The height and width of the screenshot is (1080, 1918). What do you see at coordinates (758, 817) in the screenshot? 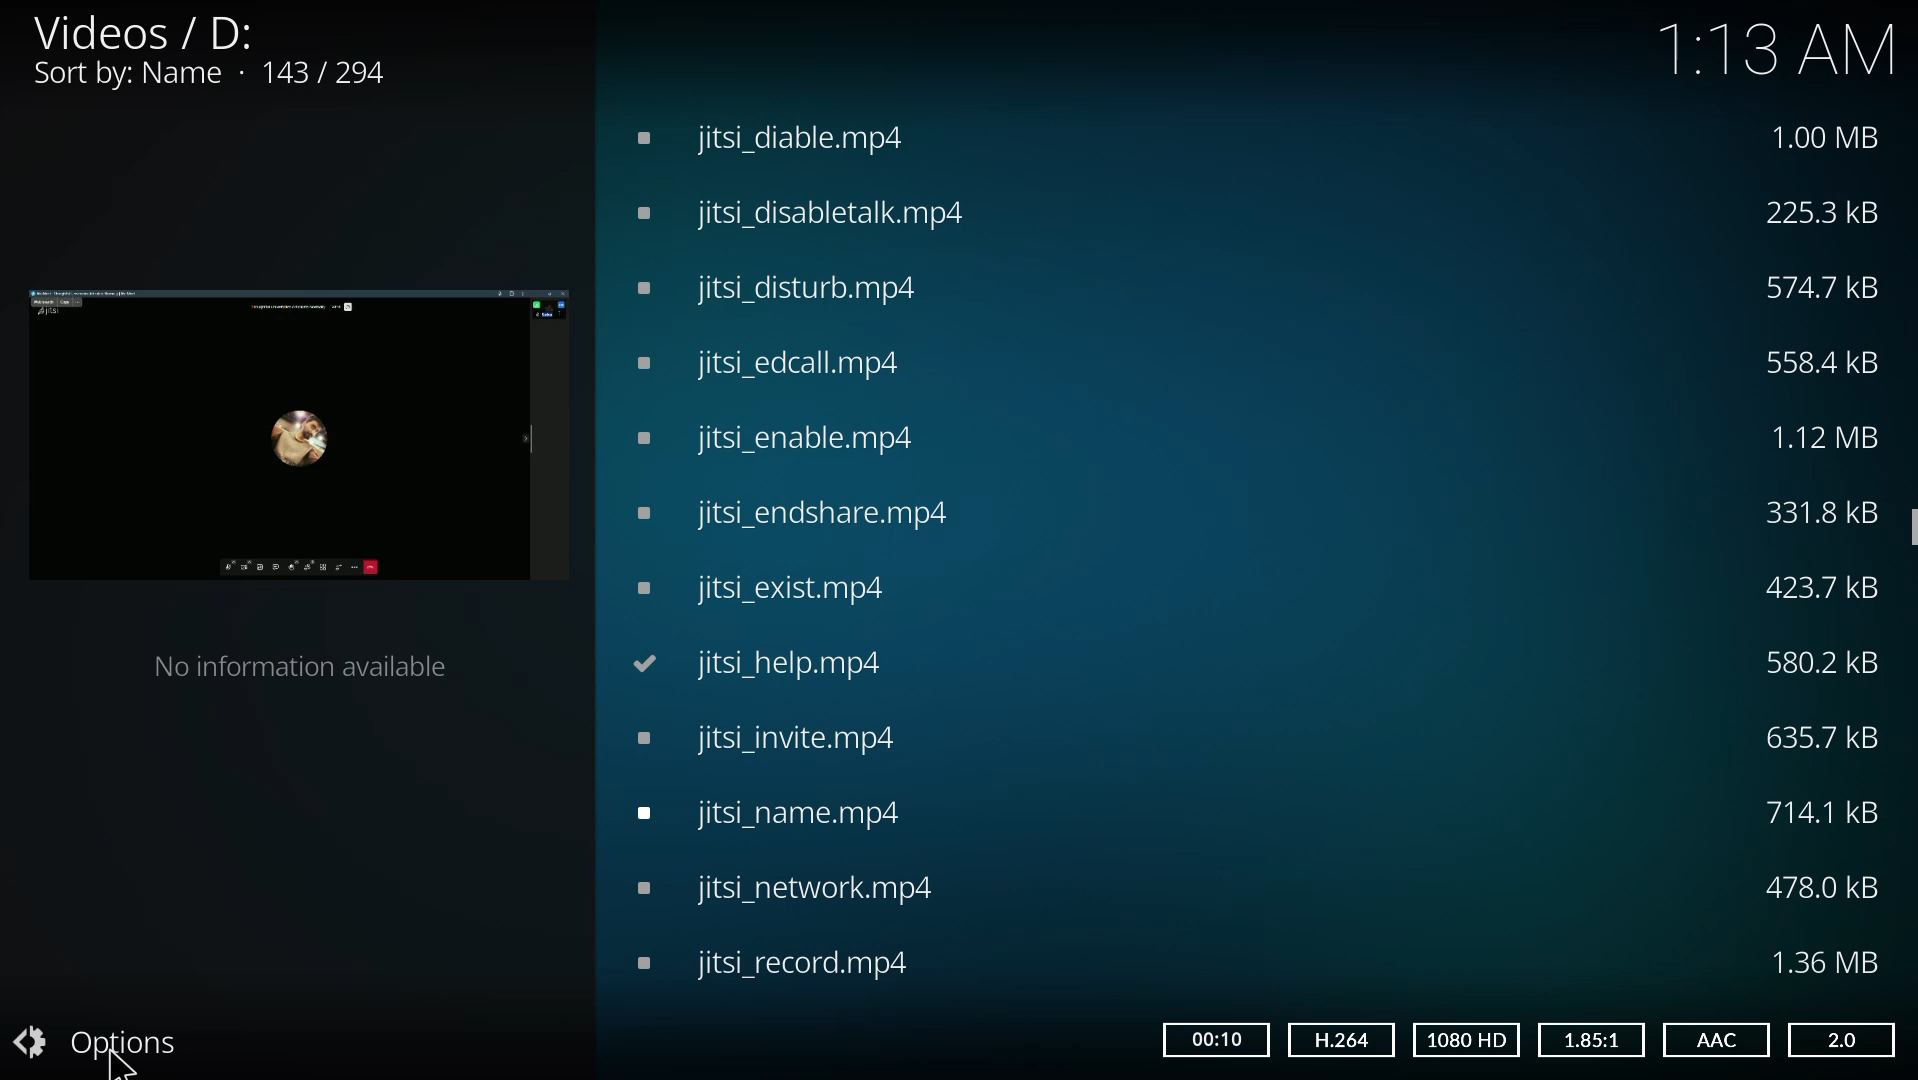
I see `video` at bounding box center [758, 817].